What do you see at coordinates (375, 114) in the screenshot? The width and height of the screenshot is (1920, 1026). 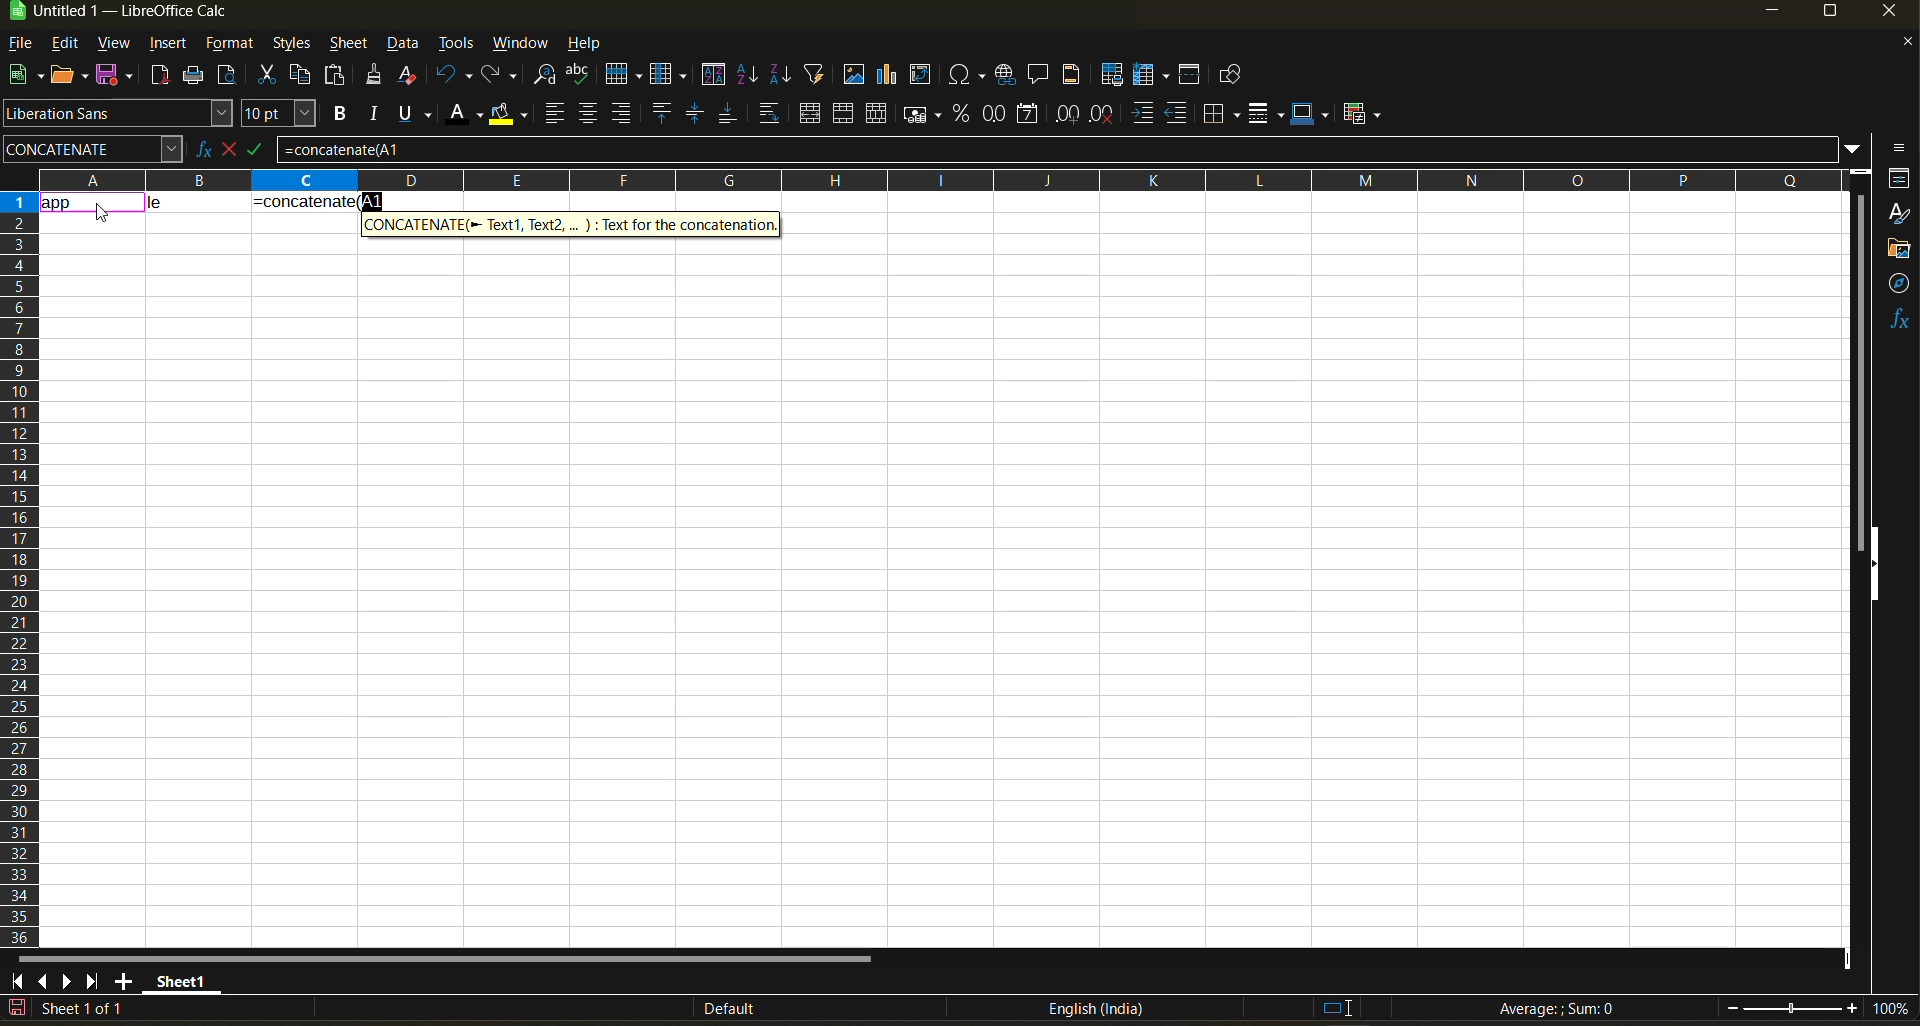 I see `italic` at bounding box center [375, 114].